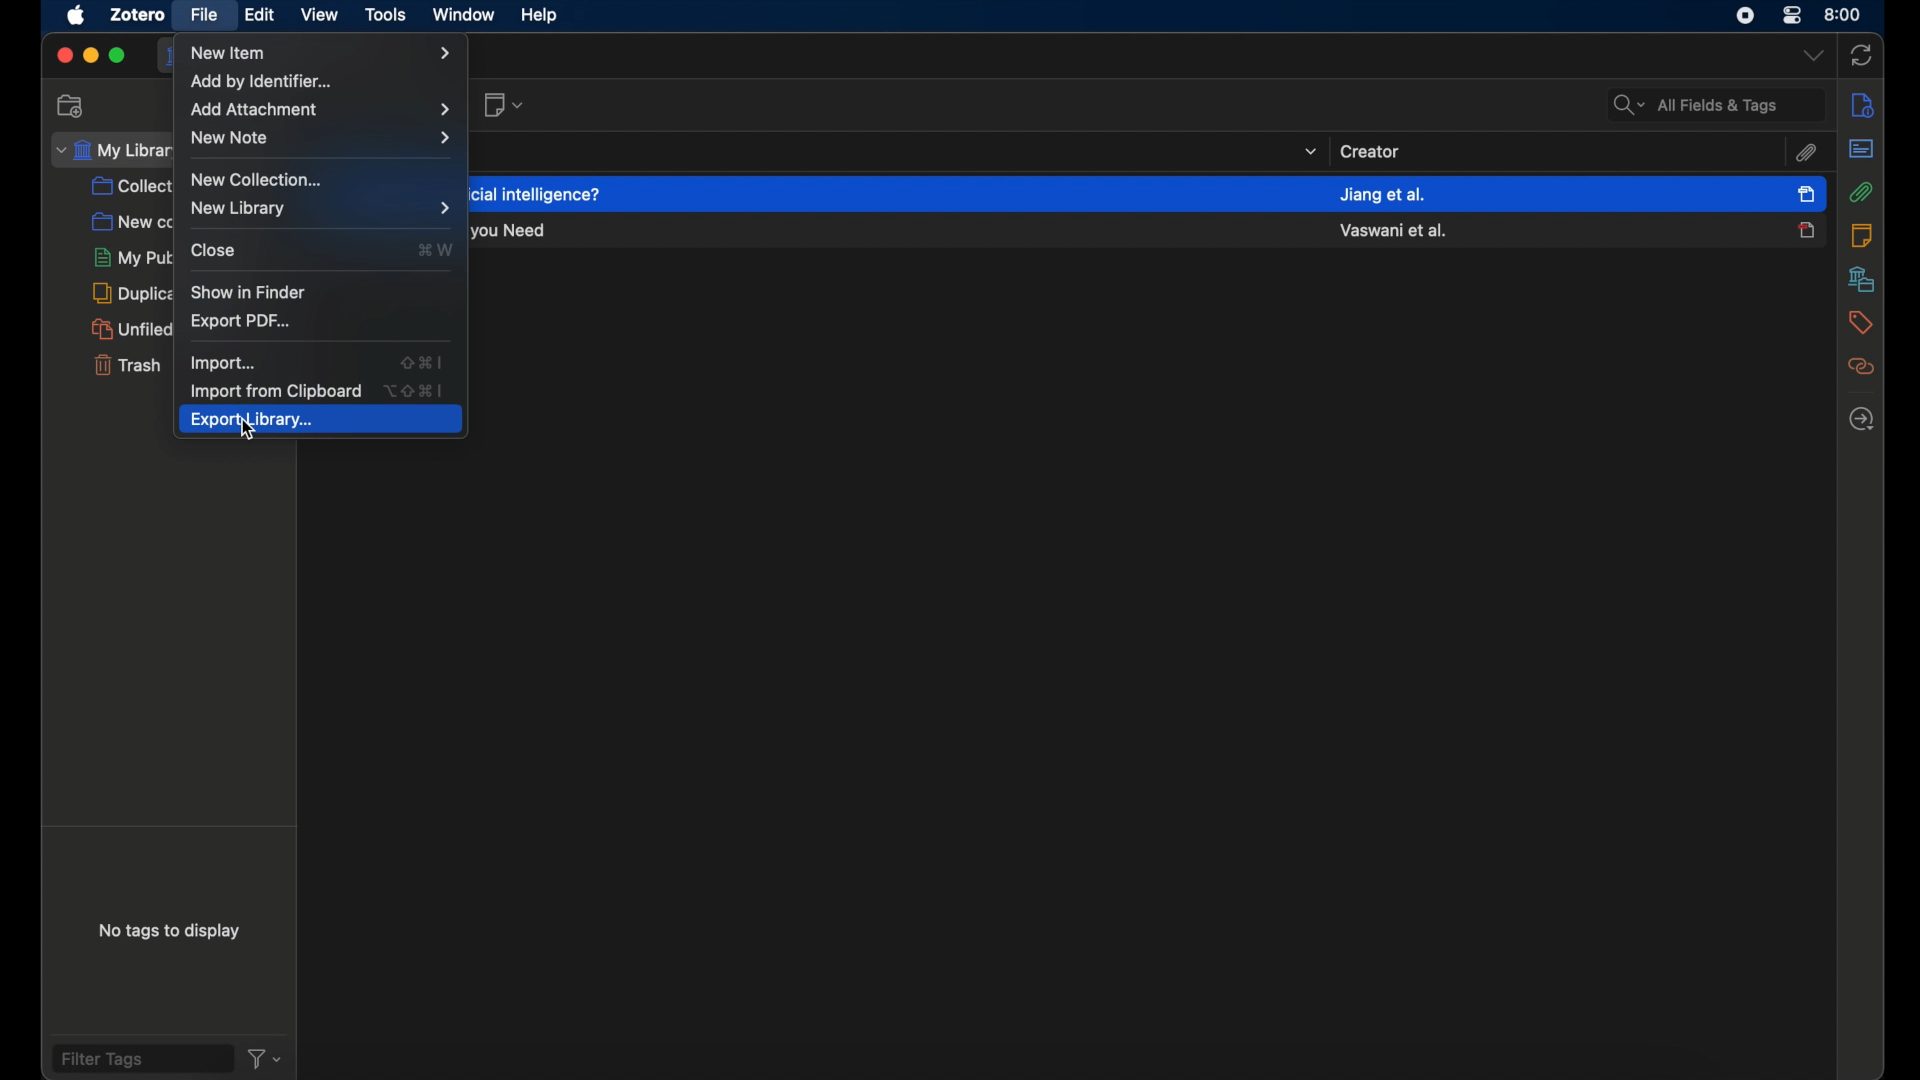  Describe the element at coordinates (1861, 419) in the screenshot. I see `locate` at that location.